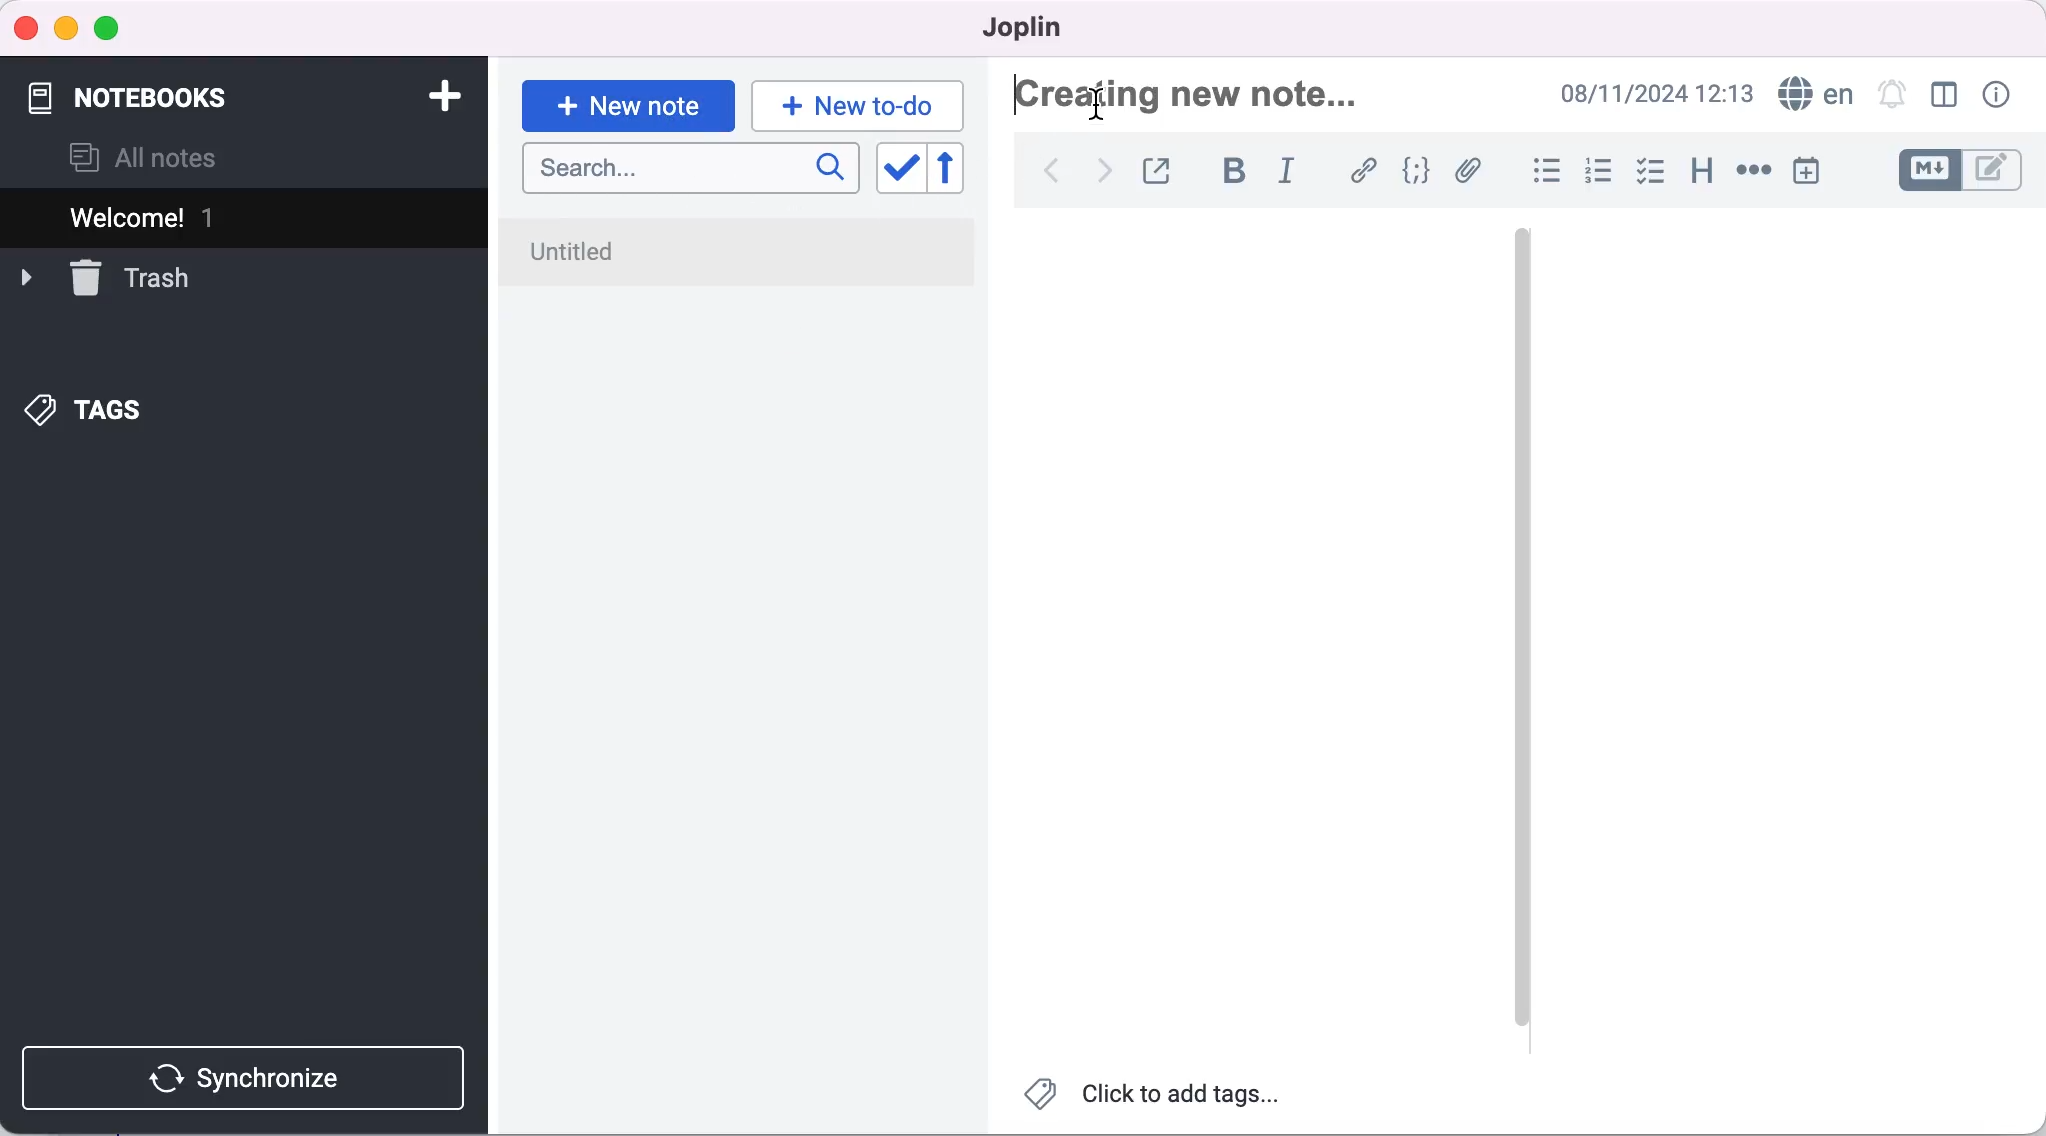  What do you see at coordinates (1522, 630) in the screenshot?
I see `vertical slider` at bounding box center [1522, 630].